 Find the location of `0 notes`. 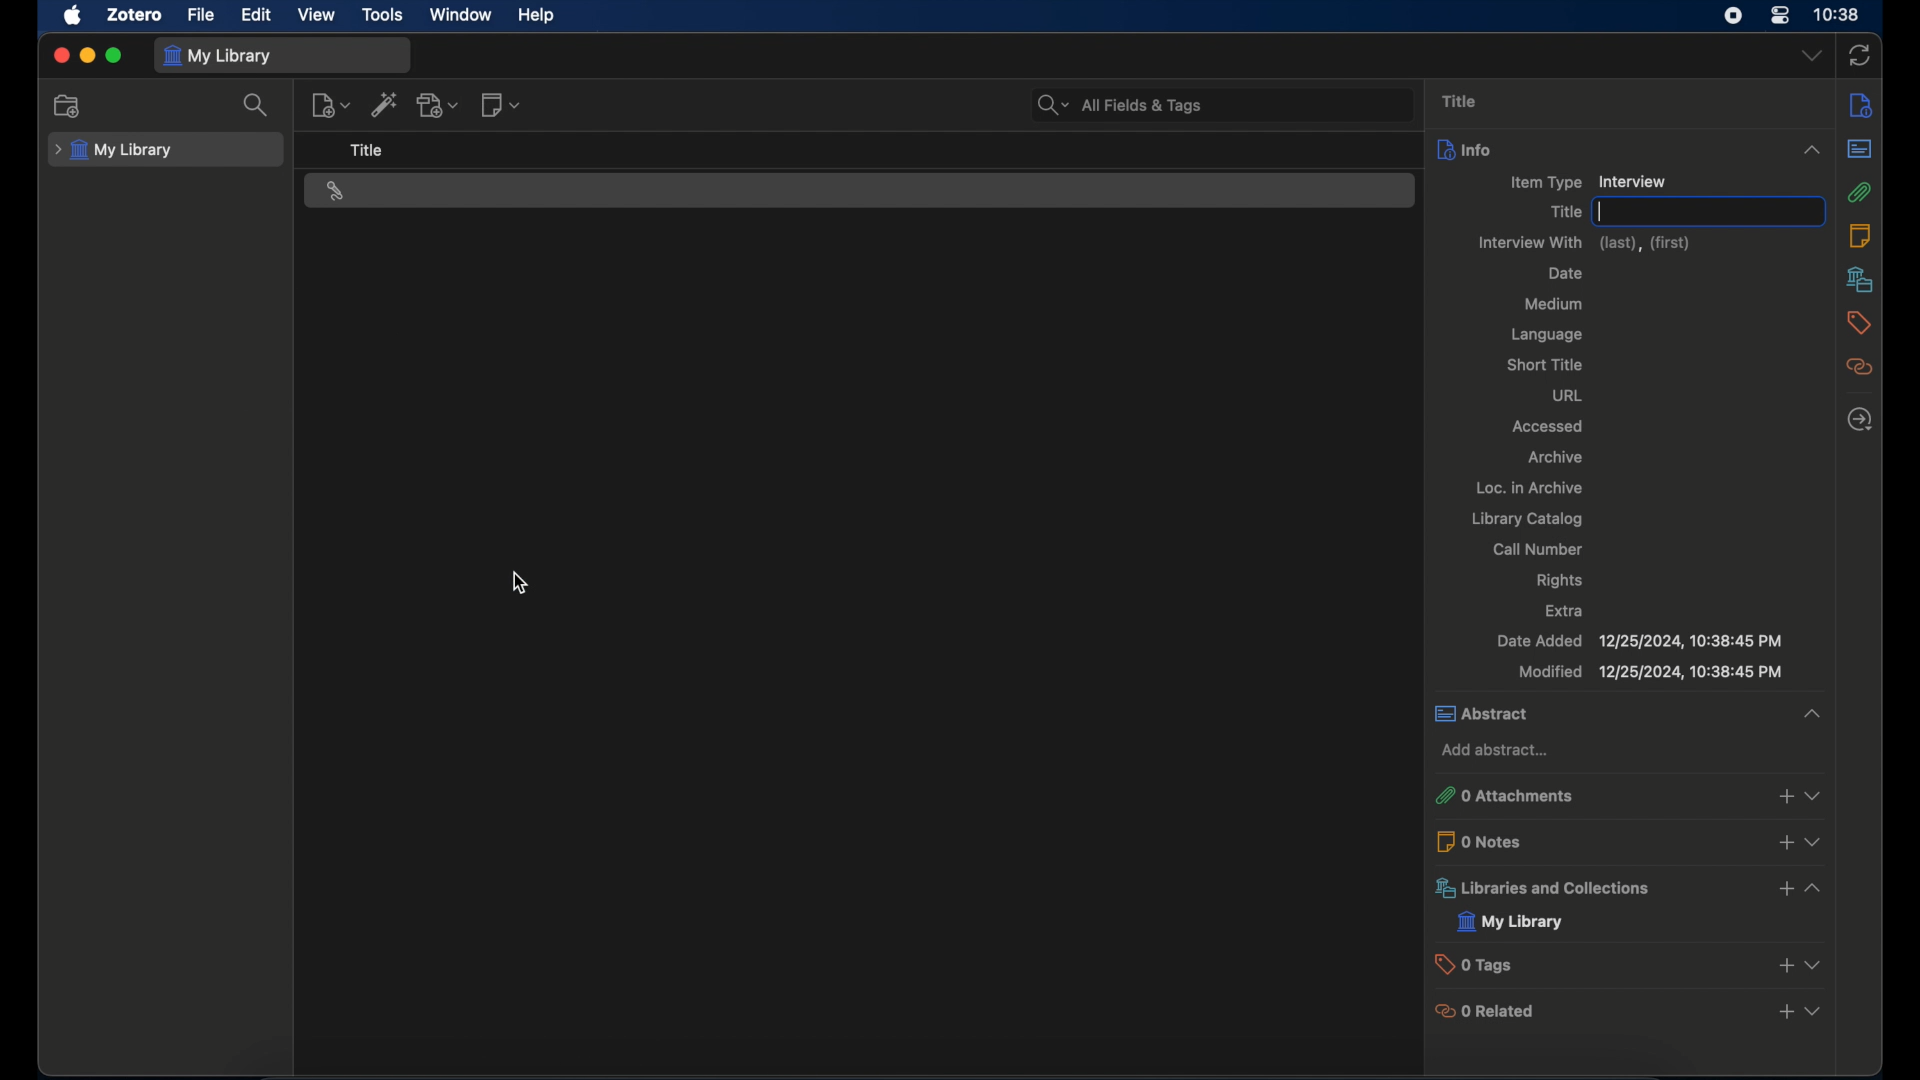

0 notes is located at coordinates (1486, 841).